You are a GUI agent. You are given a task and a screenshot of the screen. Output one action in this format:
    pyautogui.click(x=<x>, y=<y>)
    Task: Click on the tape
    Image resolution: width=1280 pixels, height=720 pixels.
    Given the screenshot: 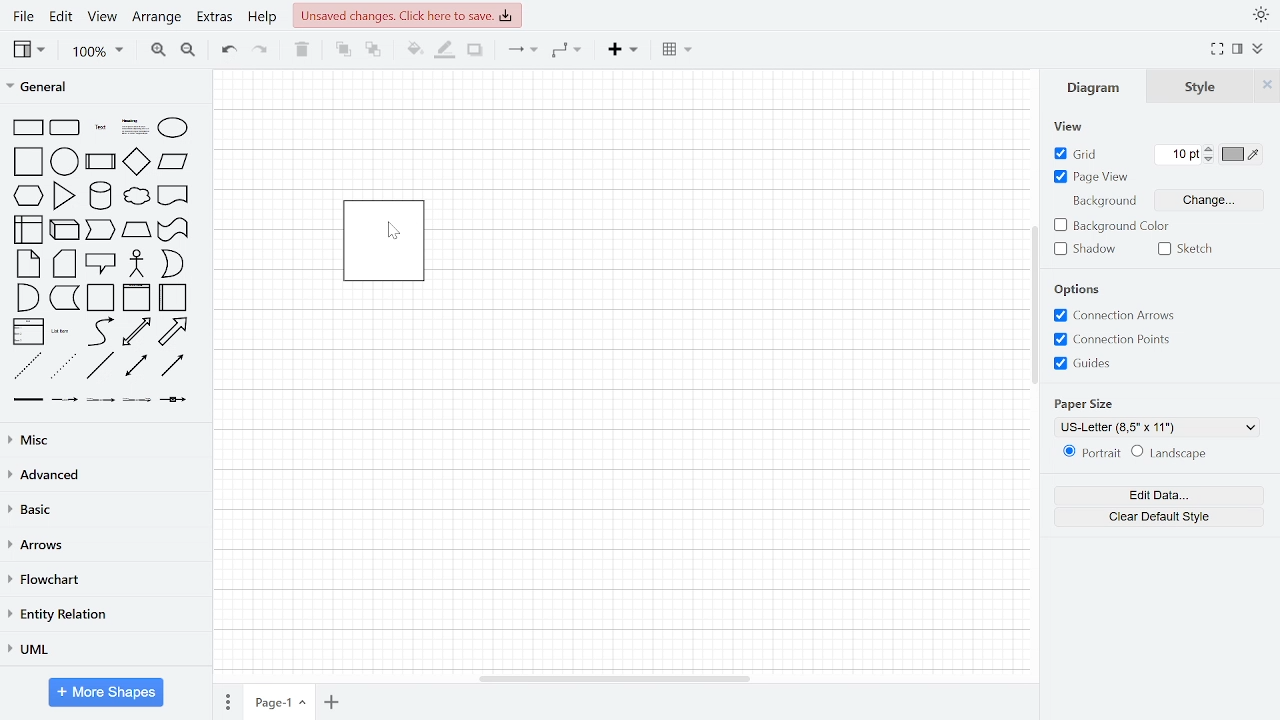 What is the action you would take?
    pyautogui.click(x=174, y=229)
    